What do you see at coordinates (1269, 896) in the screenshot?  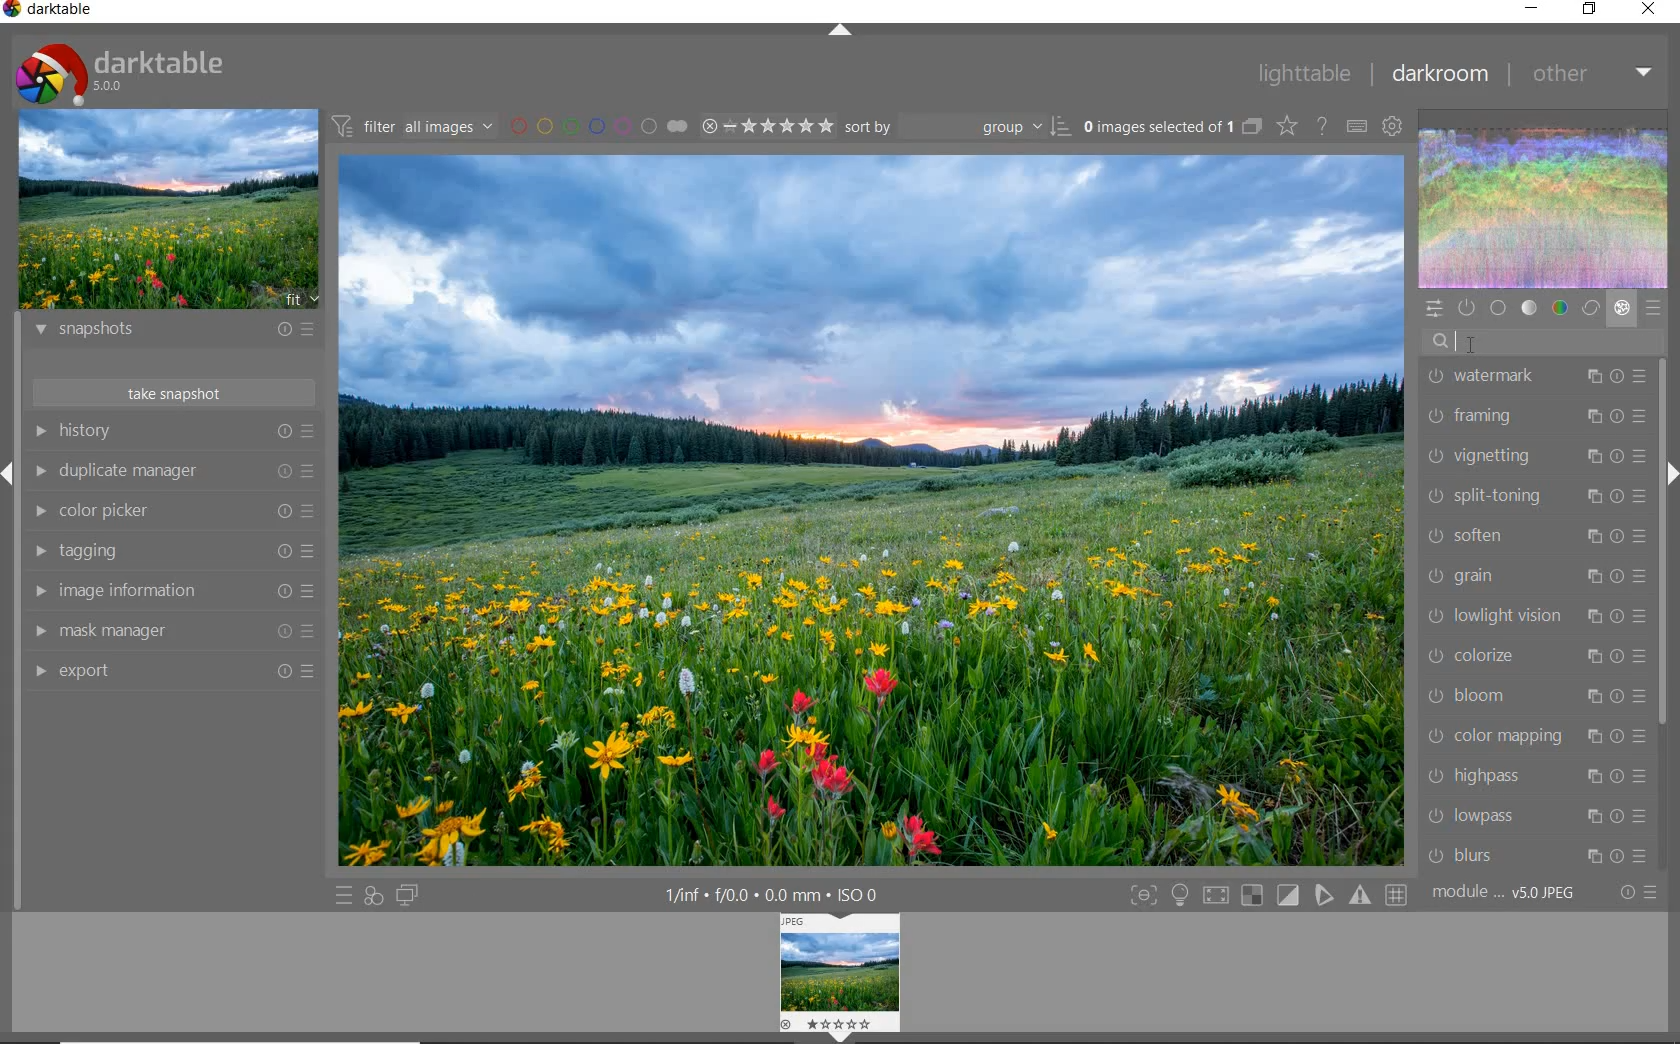 I see `toggle modes` at bounding box center [1269, 896].